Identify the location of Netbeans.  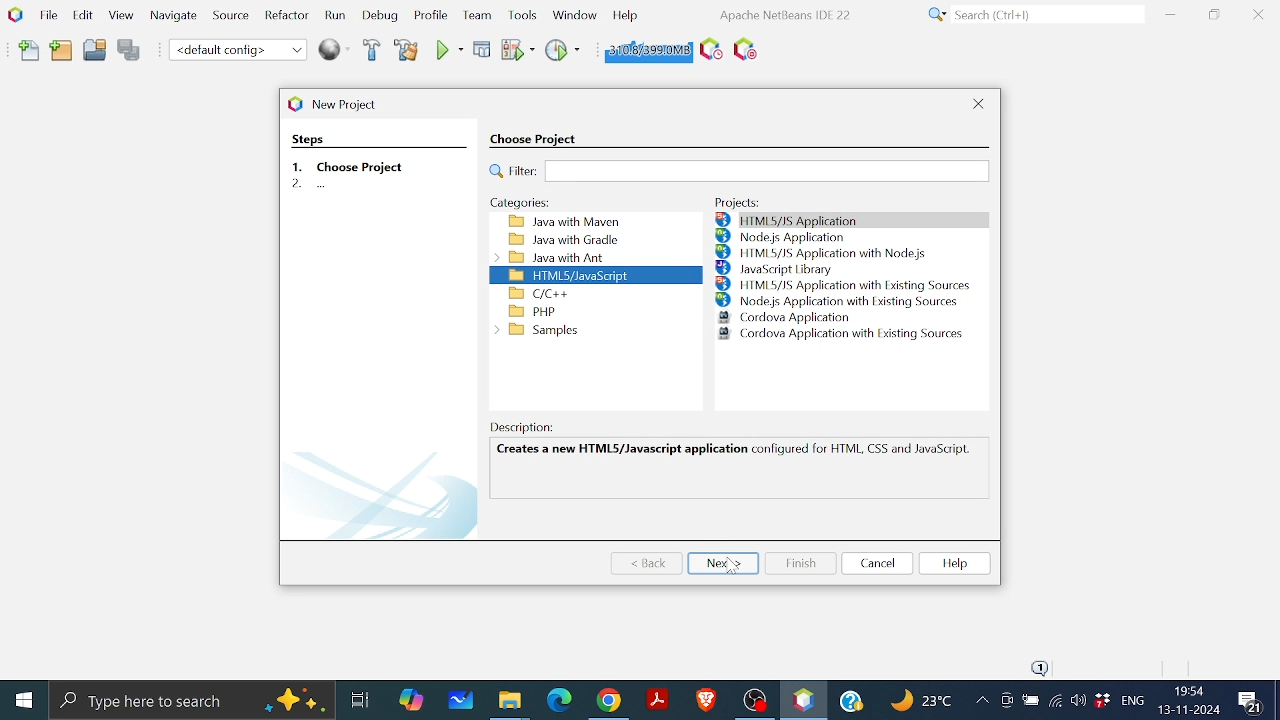
(803, 700).